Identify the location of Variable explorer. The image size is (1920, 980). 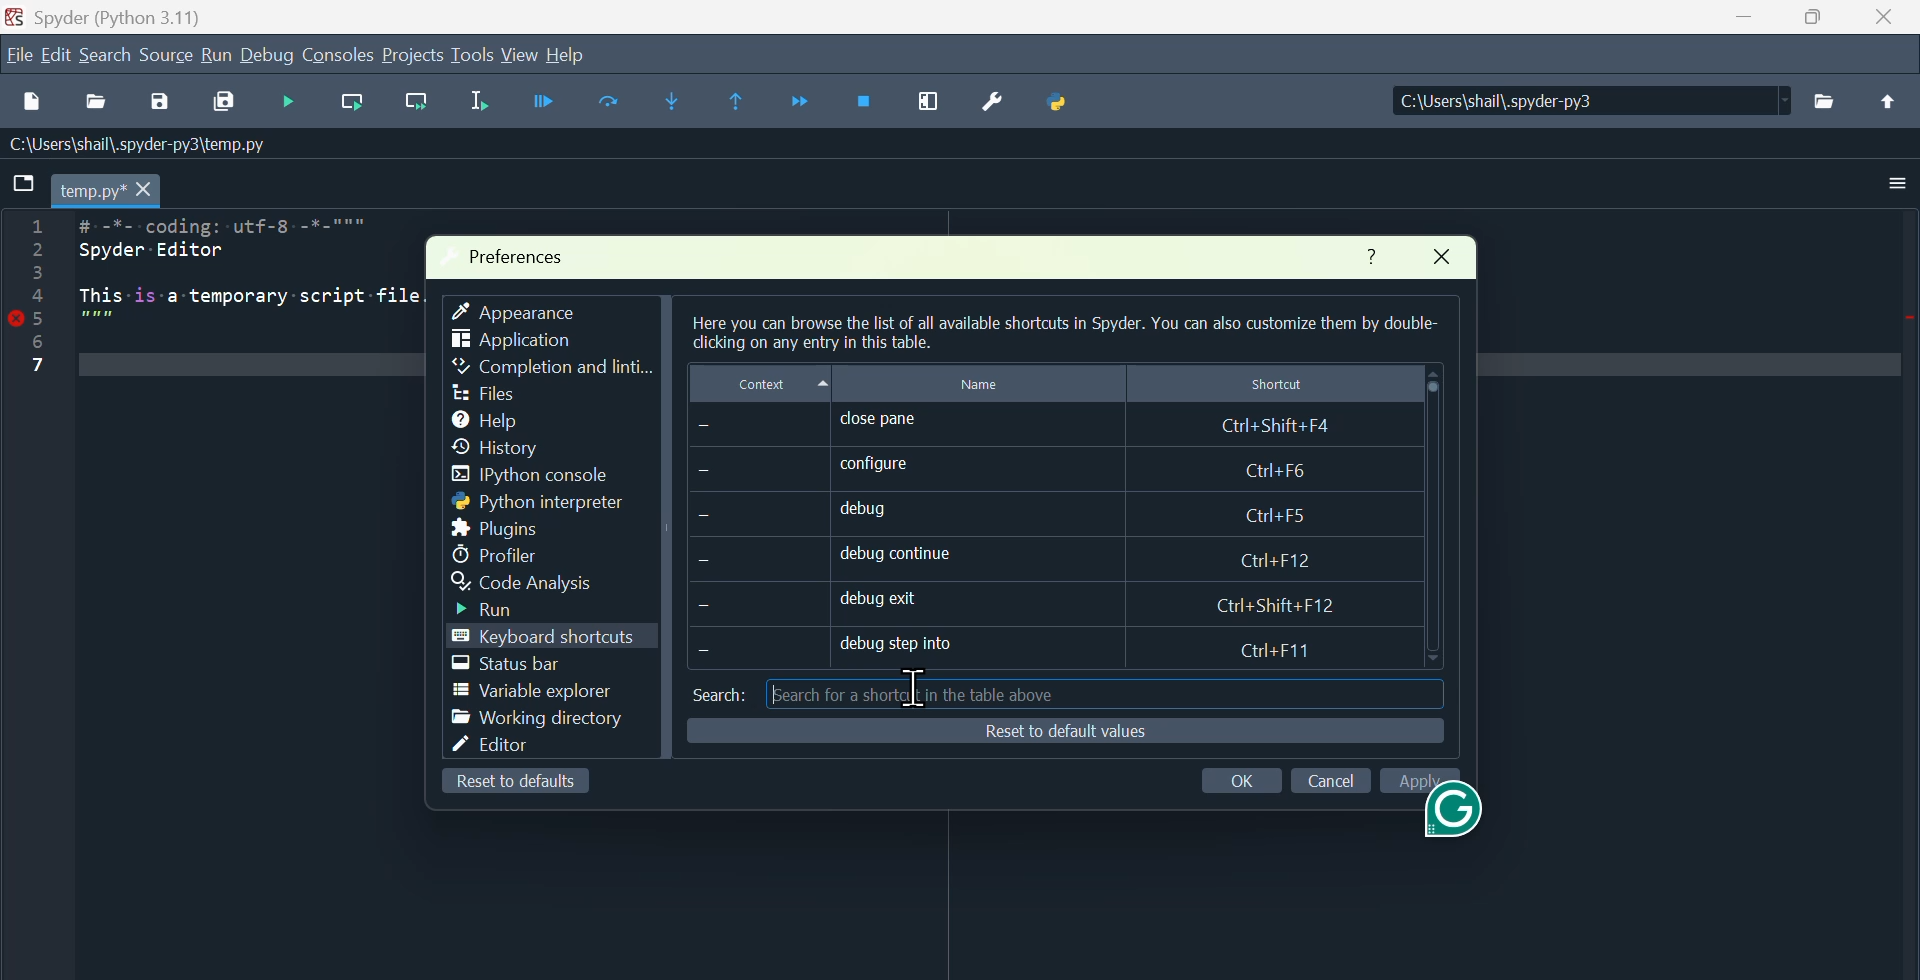
(526, 692).